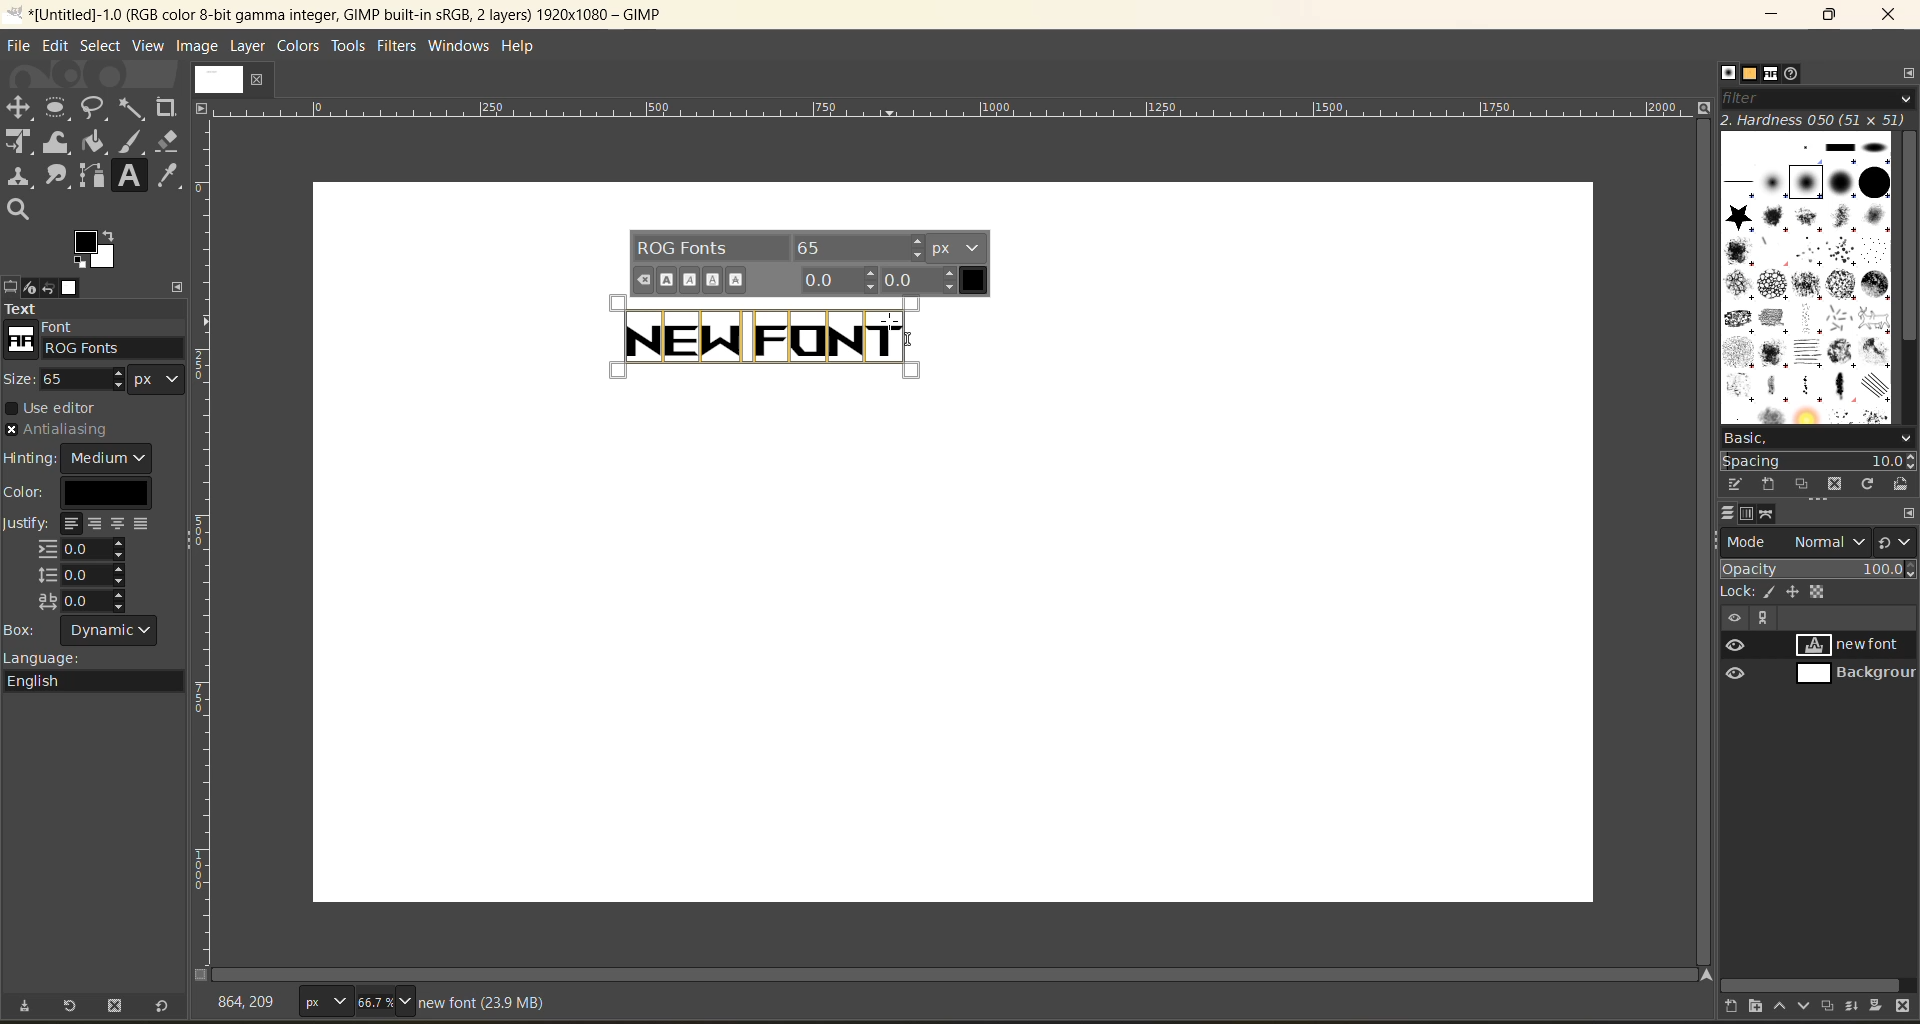 The height and width of the screenshot is (1024, 1920). Describe the element at coordinates (1908, 514) in the screenshot. I see `configure` at that location.